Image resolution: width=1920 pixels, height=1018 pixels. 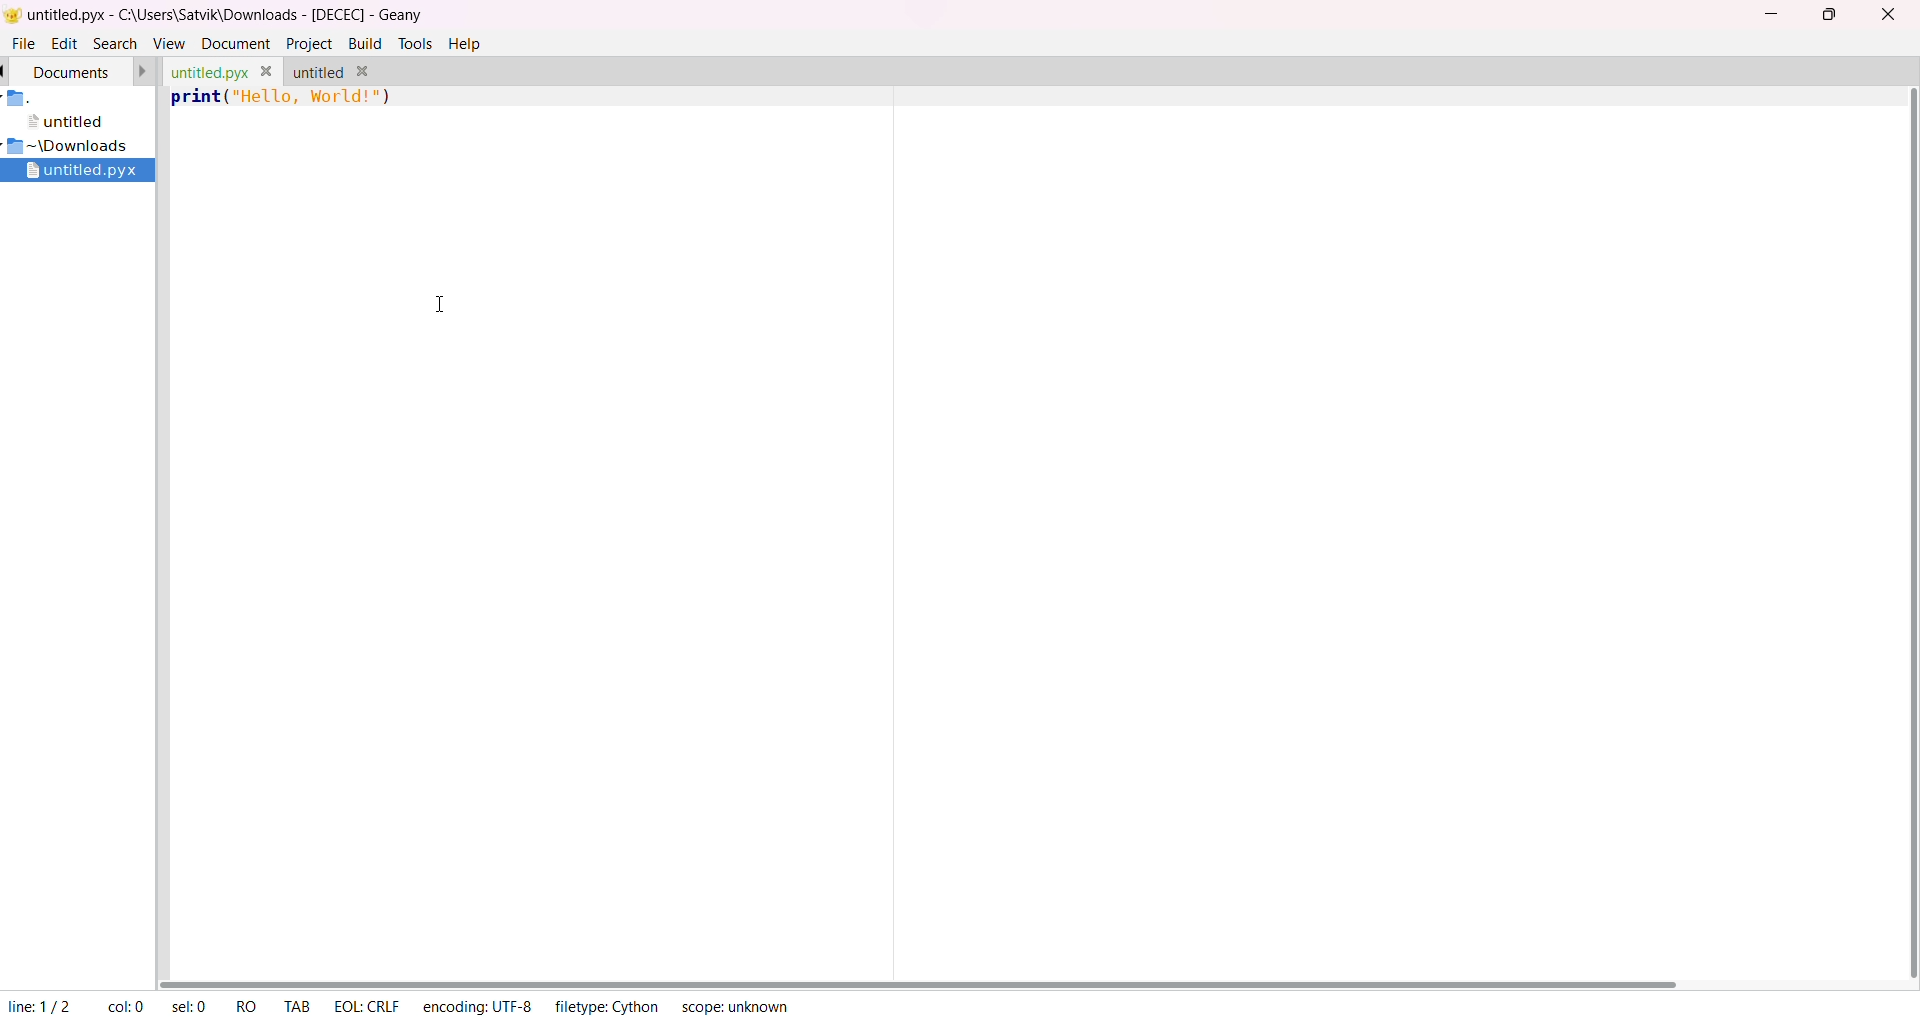 I want to click on untitled, so click(x=321, y=70).